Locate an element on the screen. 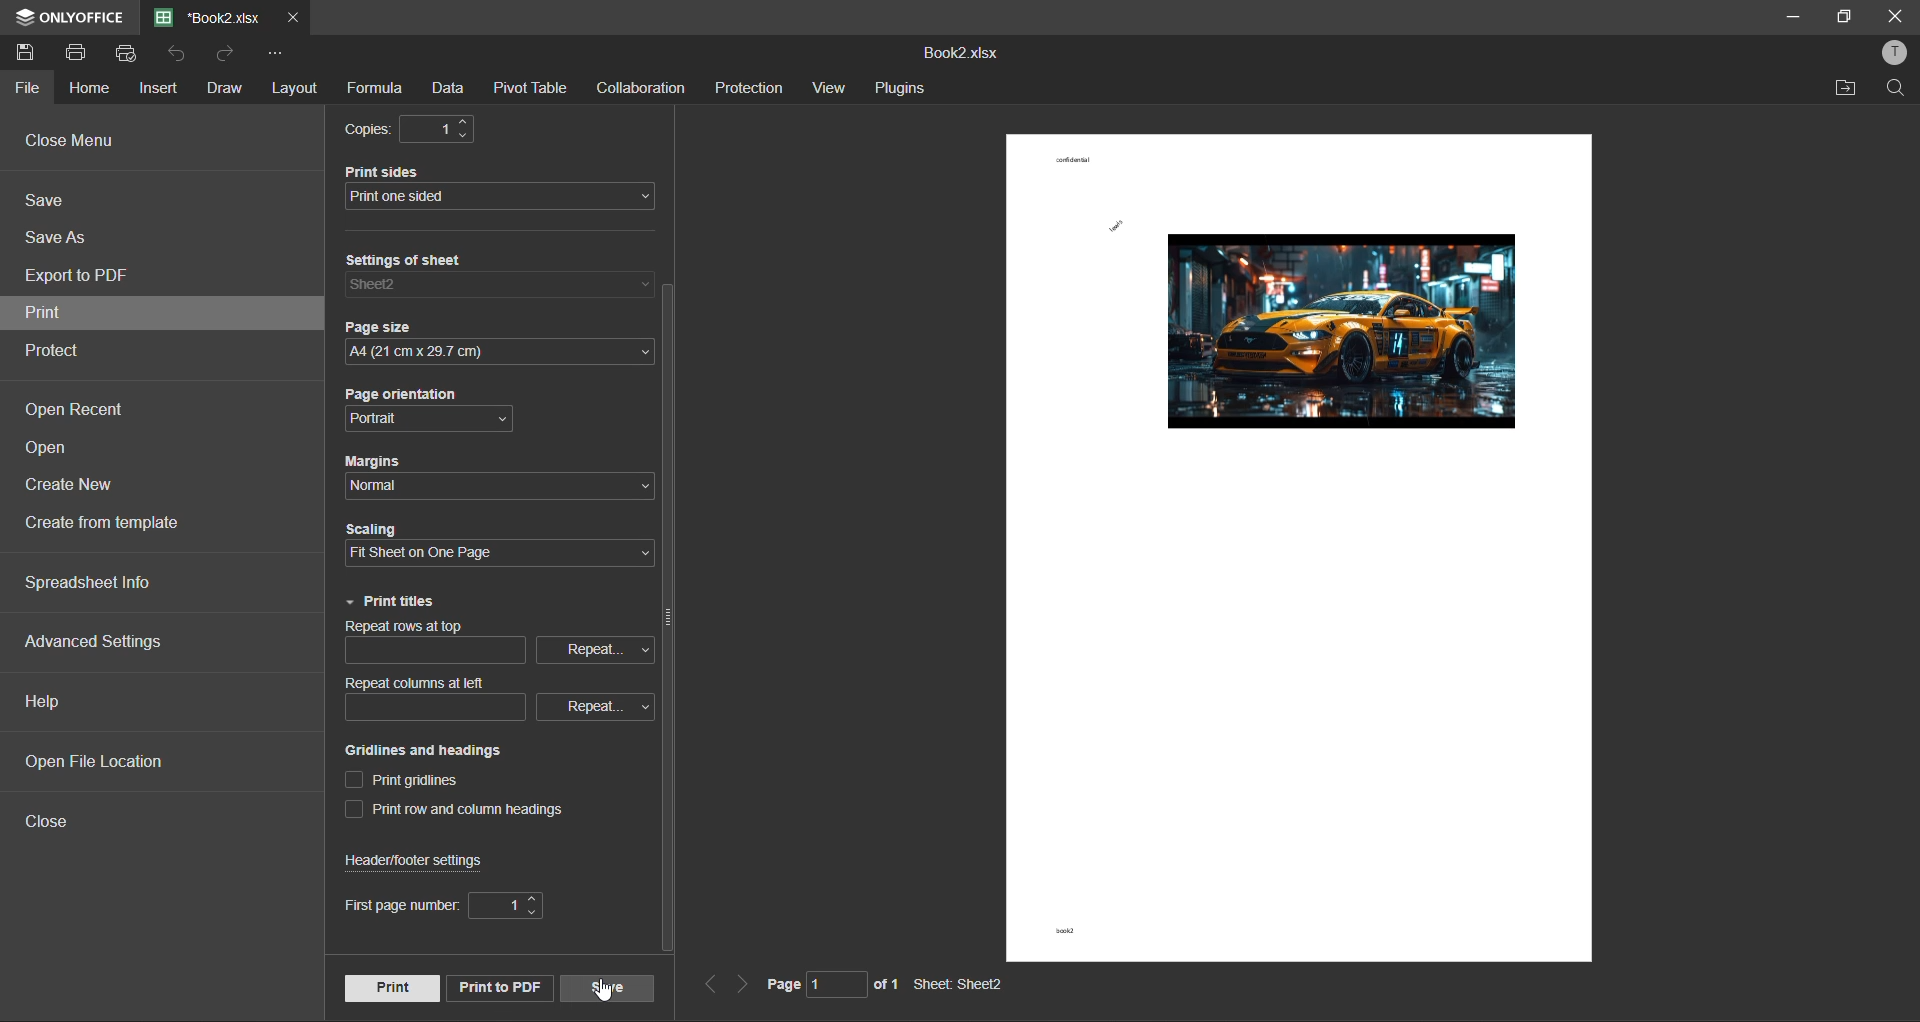 The height and width of the screenshot is (1022, 1920). draw is located at coordinates (225, 90).